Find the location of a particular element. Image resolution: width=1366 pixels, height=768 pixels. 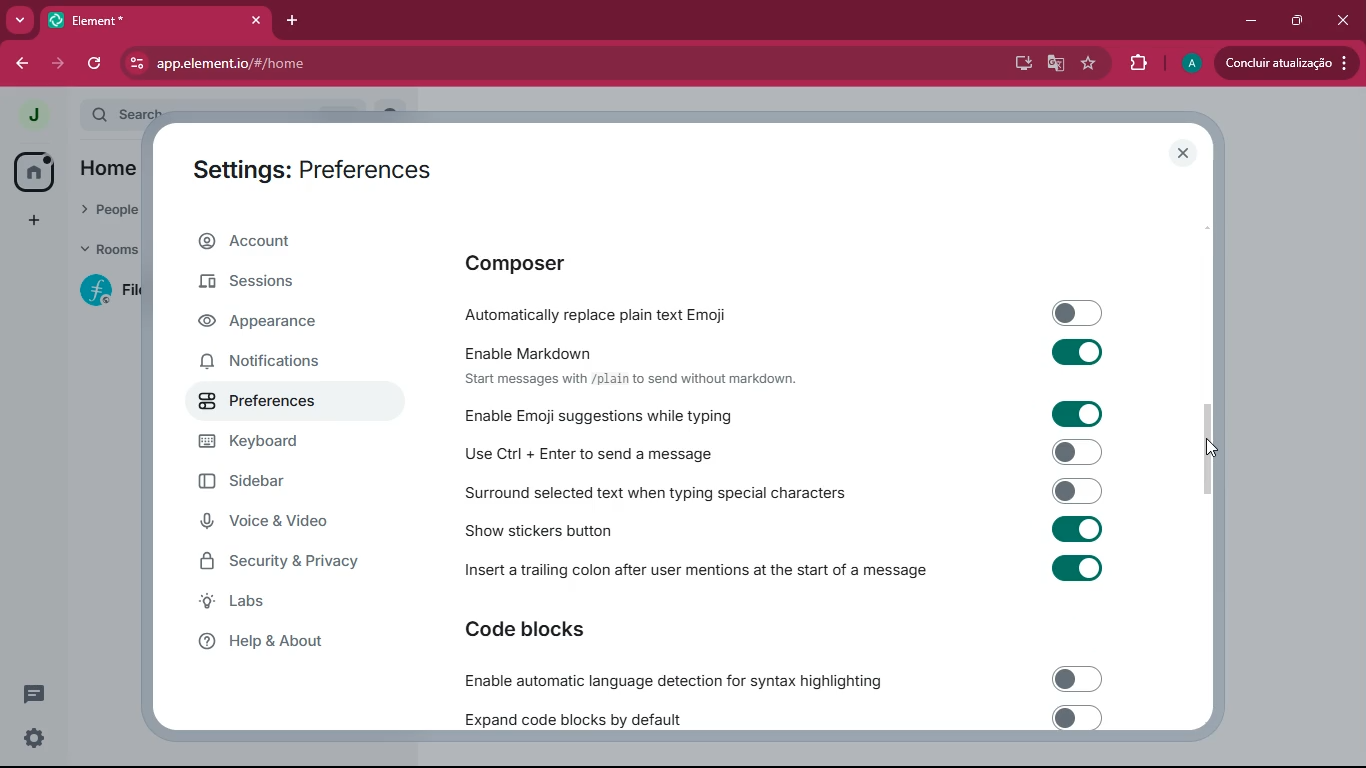

minimize is located at coordinates (1244, 19).